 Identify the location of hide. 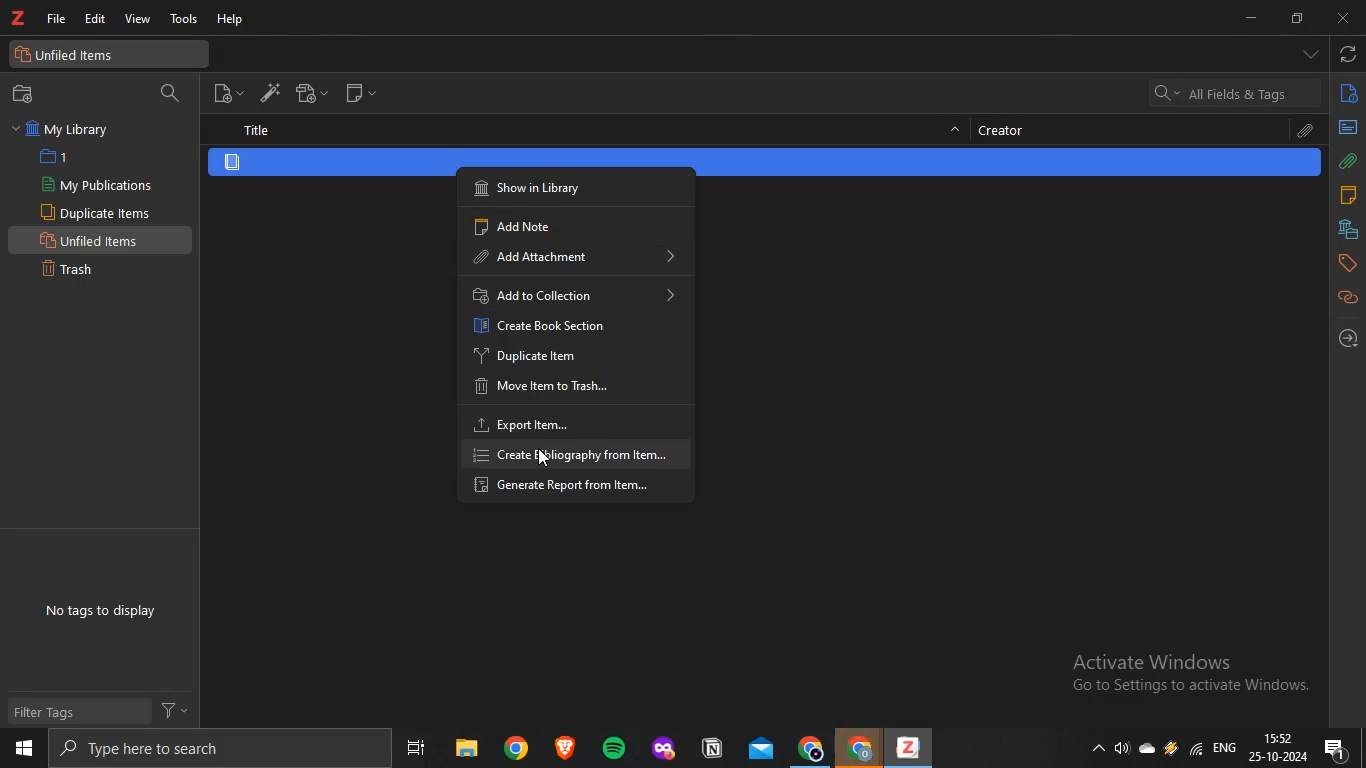
(956, 133).